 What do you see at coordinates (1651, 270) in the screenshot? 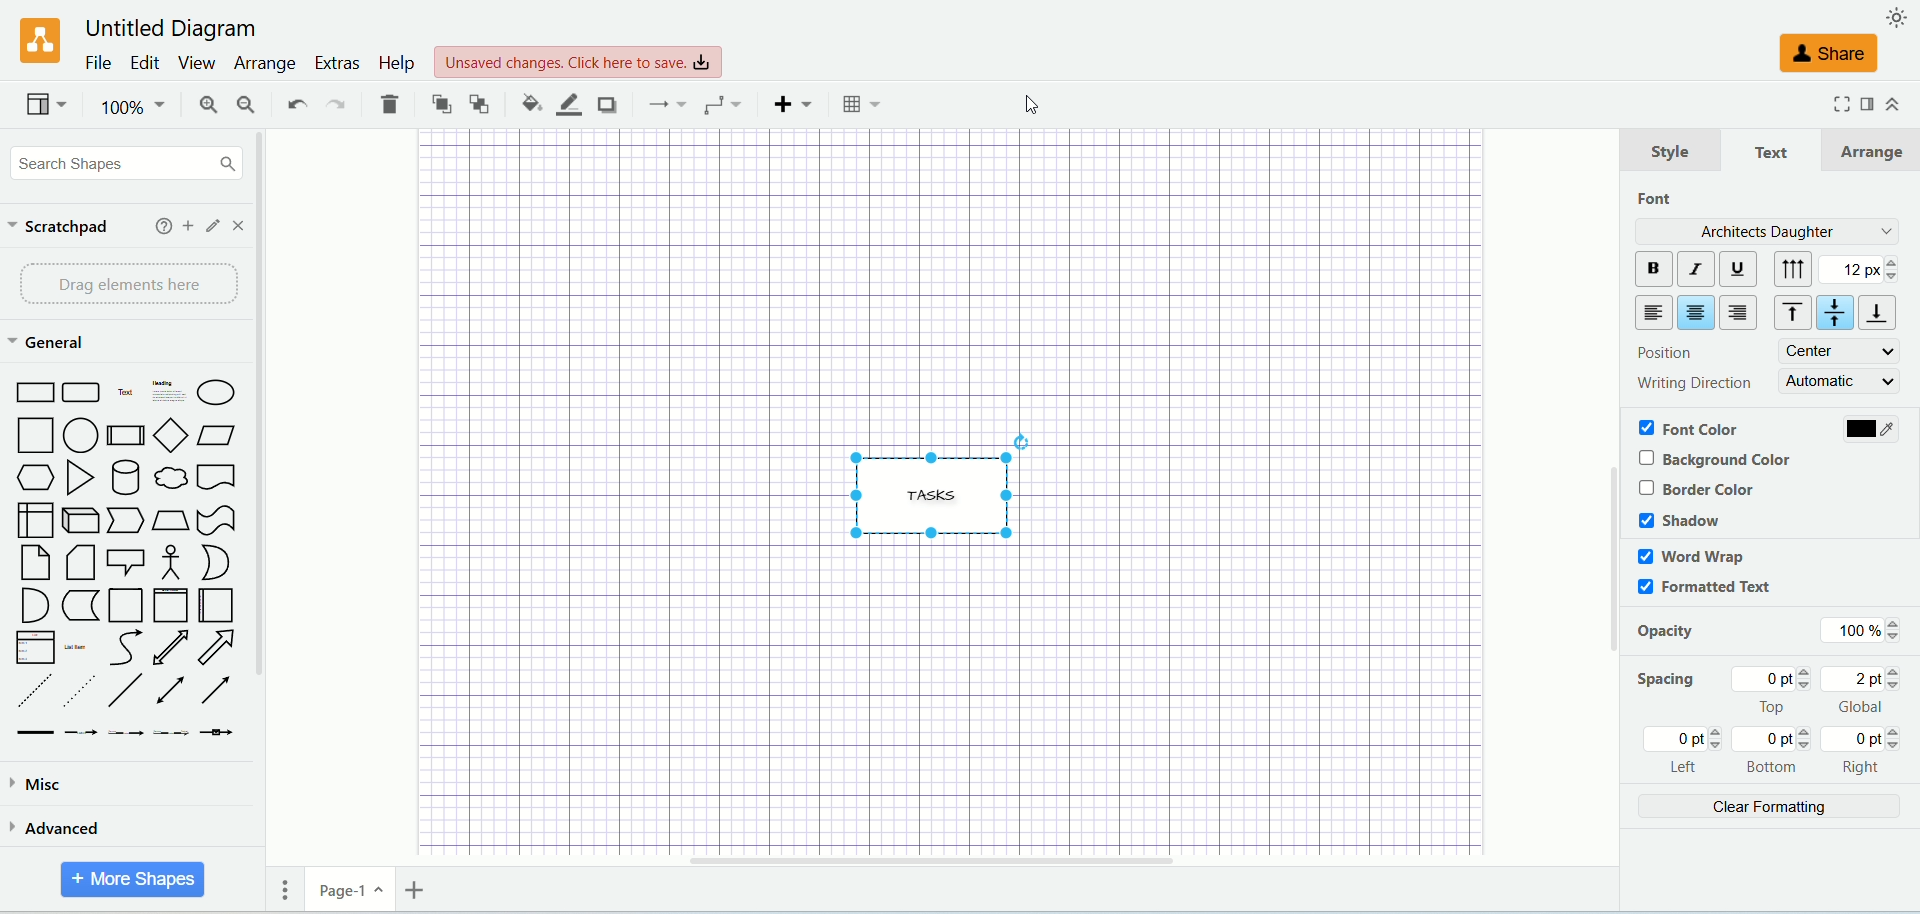
I see `bold` at bounding box center [1651, 270].